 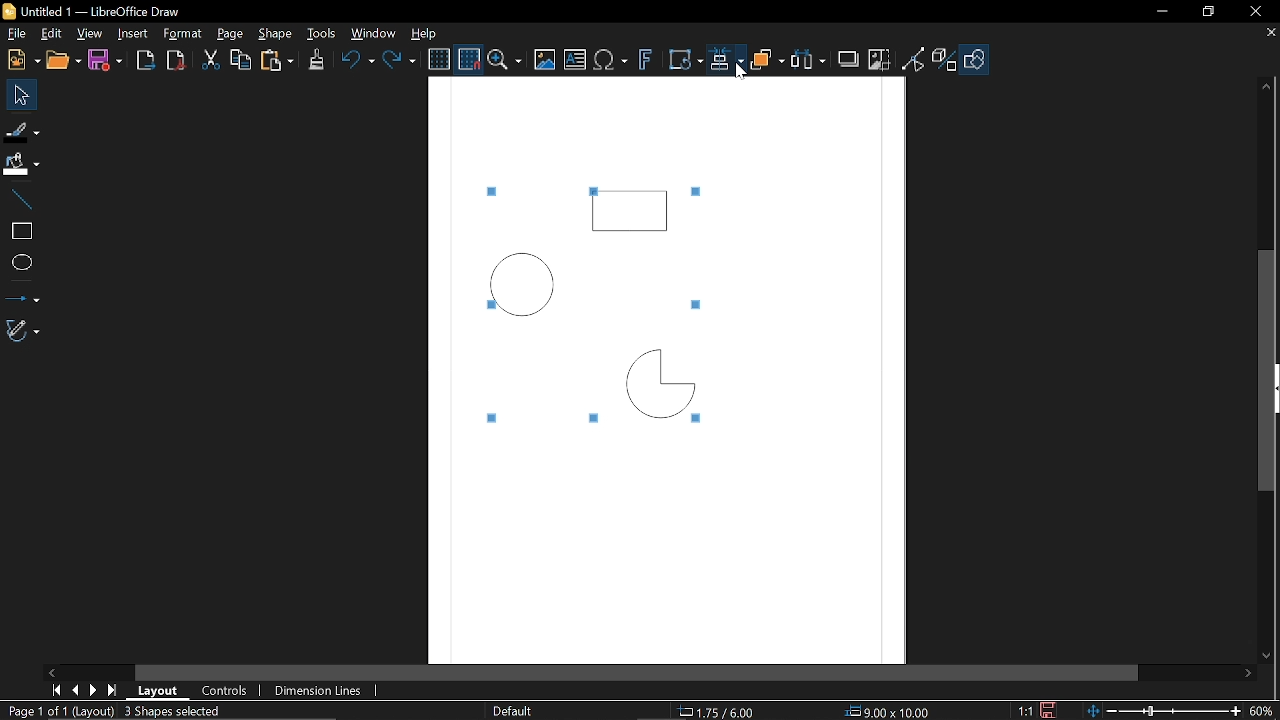 What do you see at coordinates (131, 35) in the screenshot?
I see `Insert` at bounding box center [131, 35].